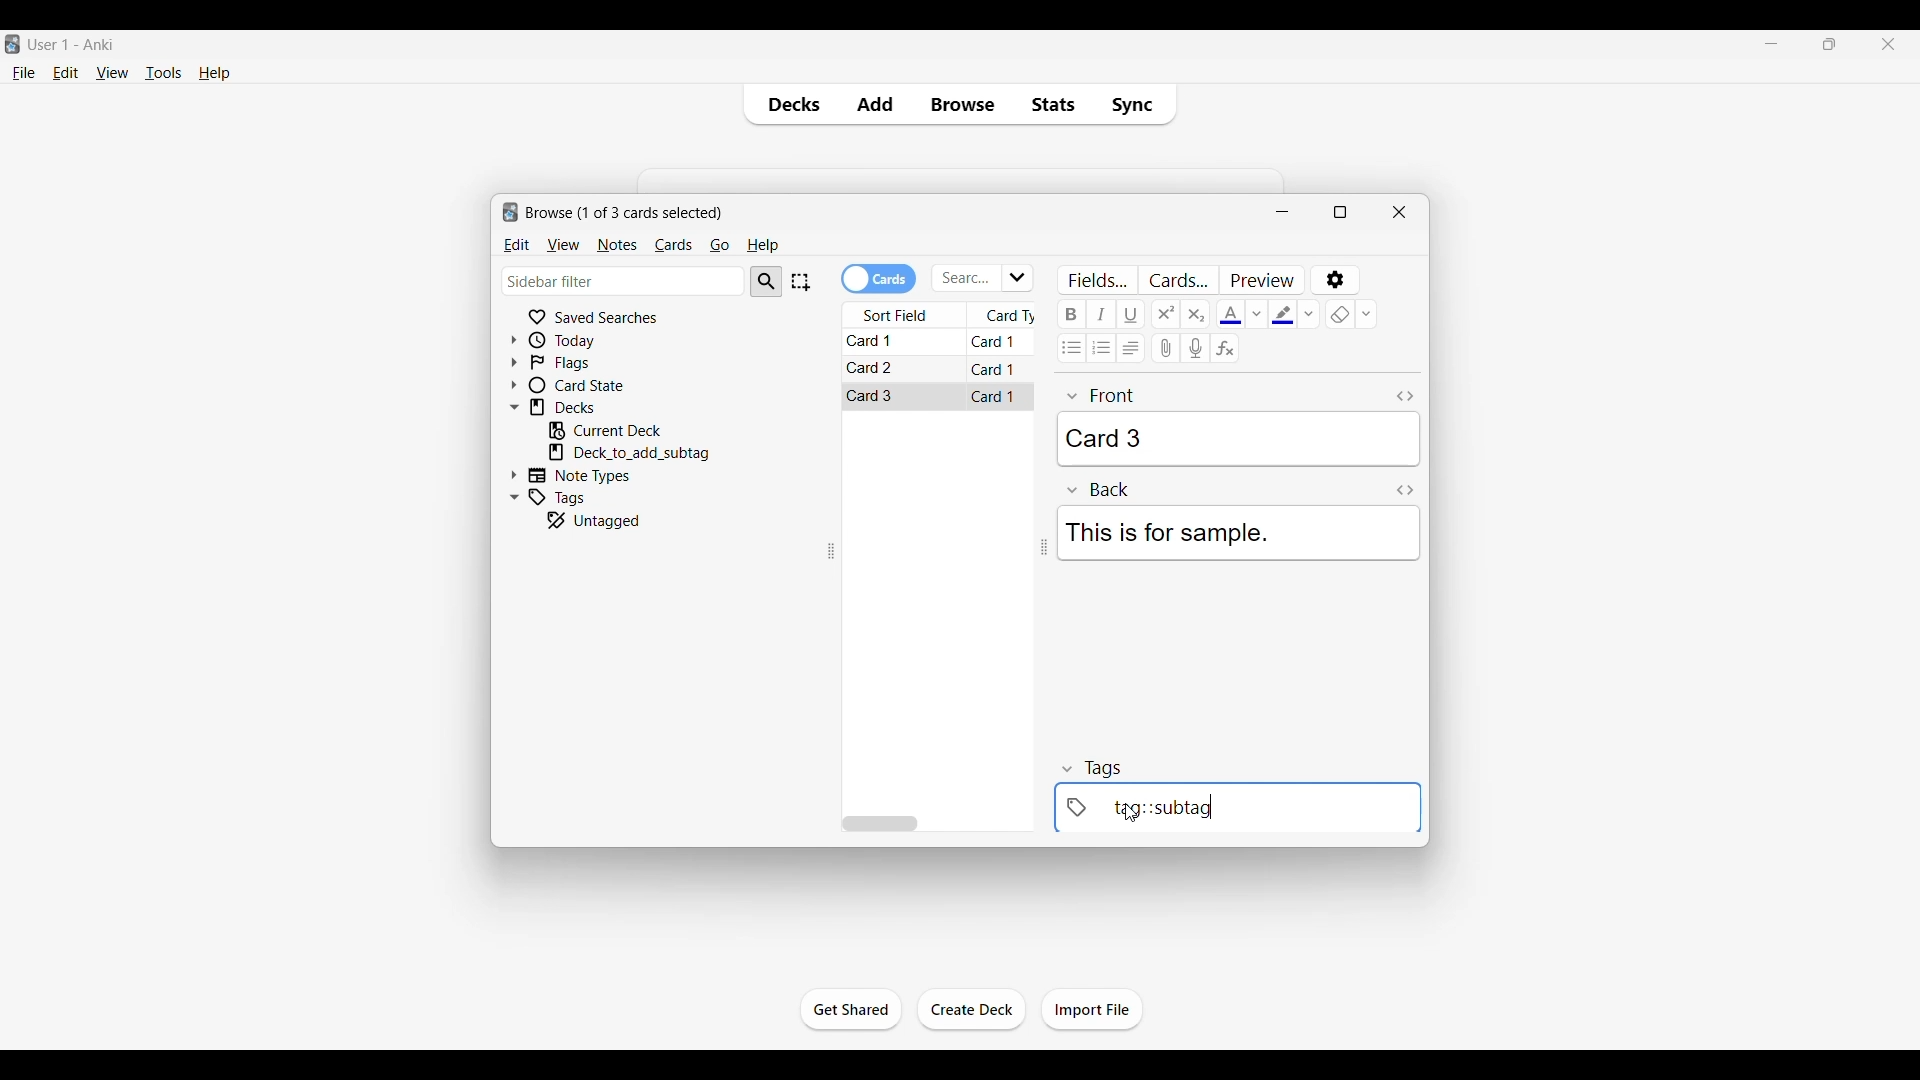 The width and height of the screenshot is (1920, 1080). What do you see at coordinates (1238, 439) in the screenshot?
I see `Card 3` at bounding box center [1238, 439].